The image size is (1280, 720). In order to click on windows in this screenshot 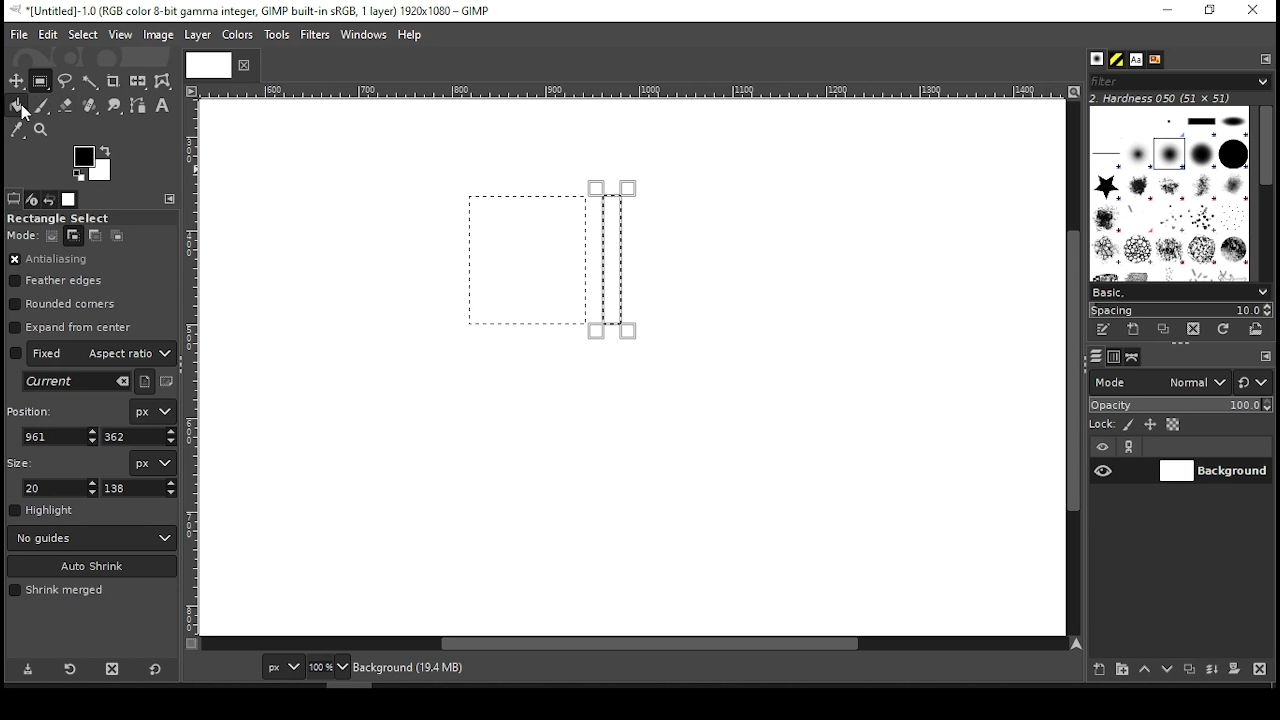, I will do `click(365, 36)`.